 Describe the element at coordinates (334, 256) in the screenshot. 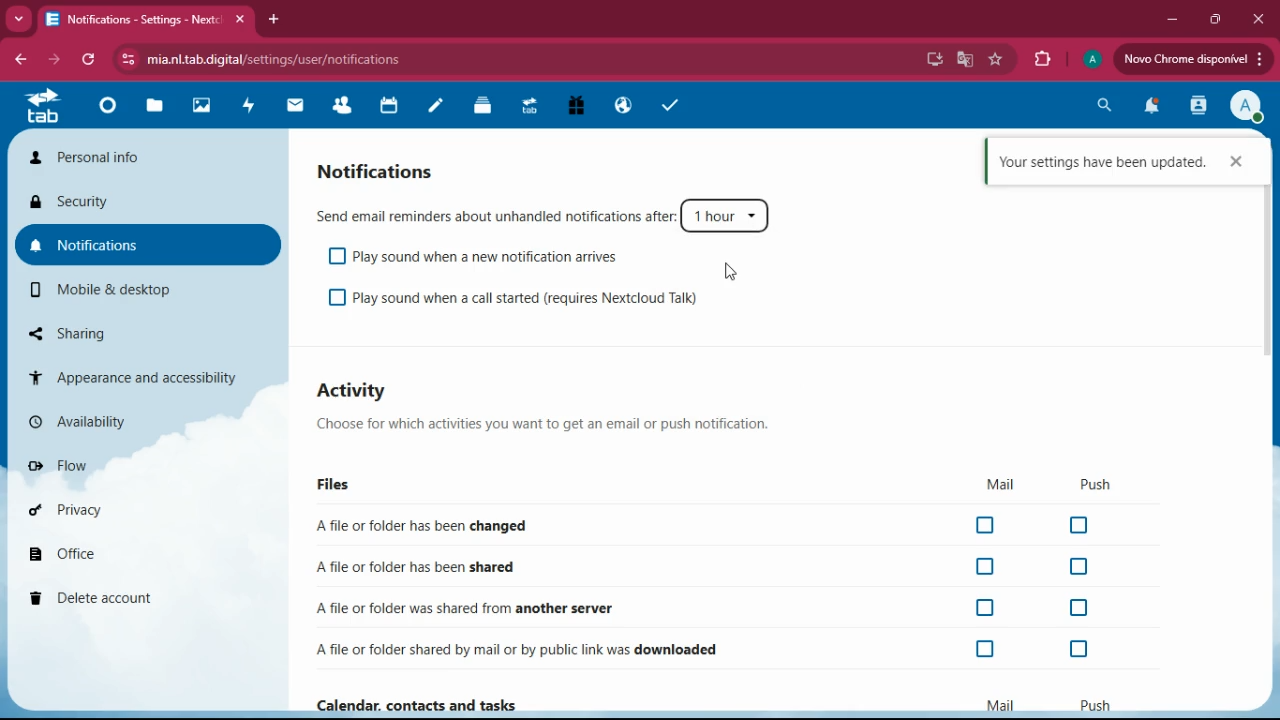

I see `off` at that location.